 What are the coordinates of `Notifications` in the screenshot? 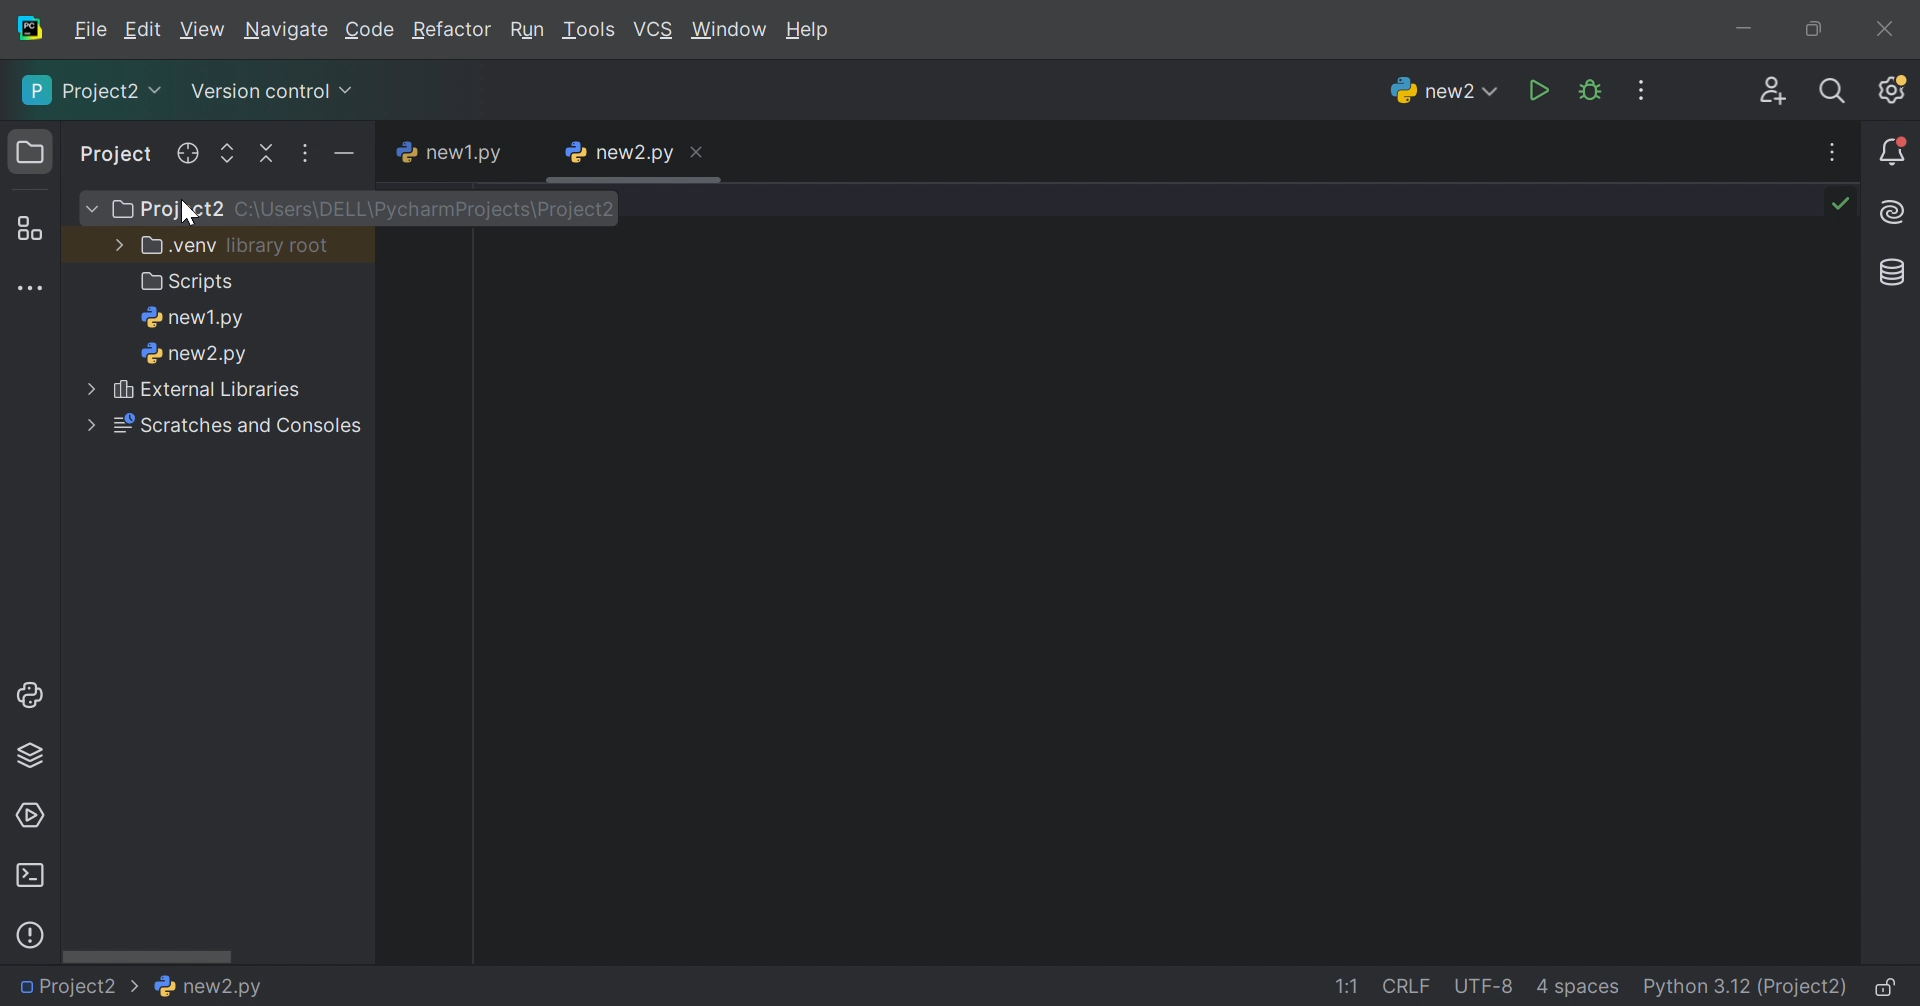 It's located at (1896, 151).